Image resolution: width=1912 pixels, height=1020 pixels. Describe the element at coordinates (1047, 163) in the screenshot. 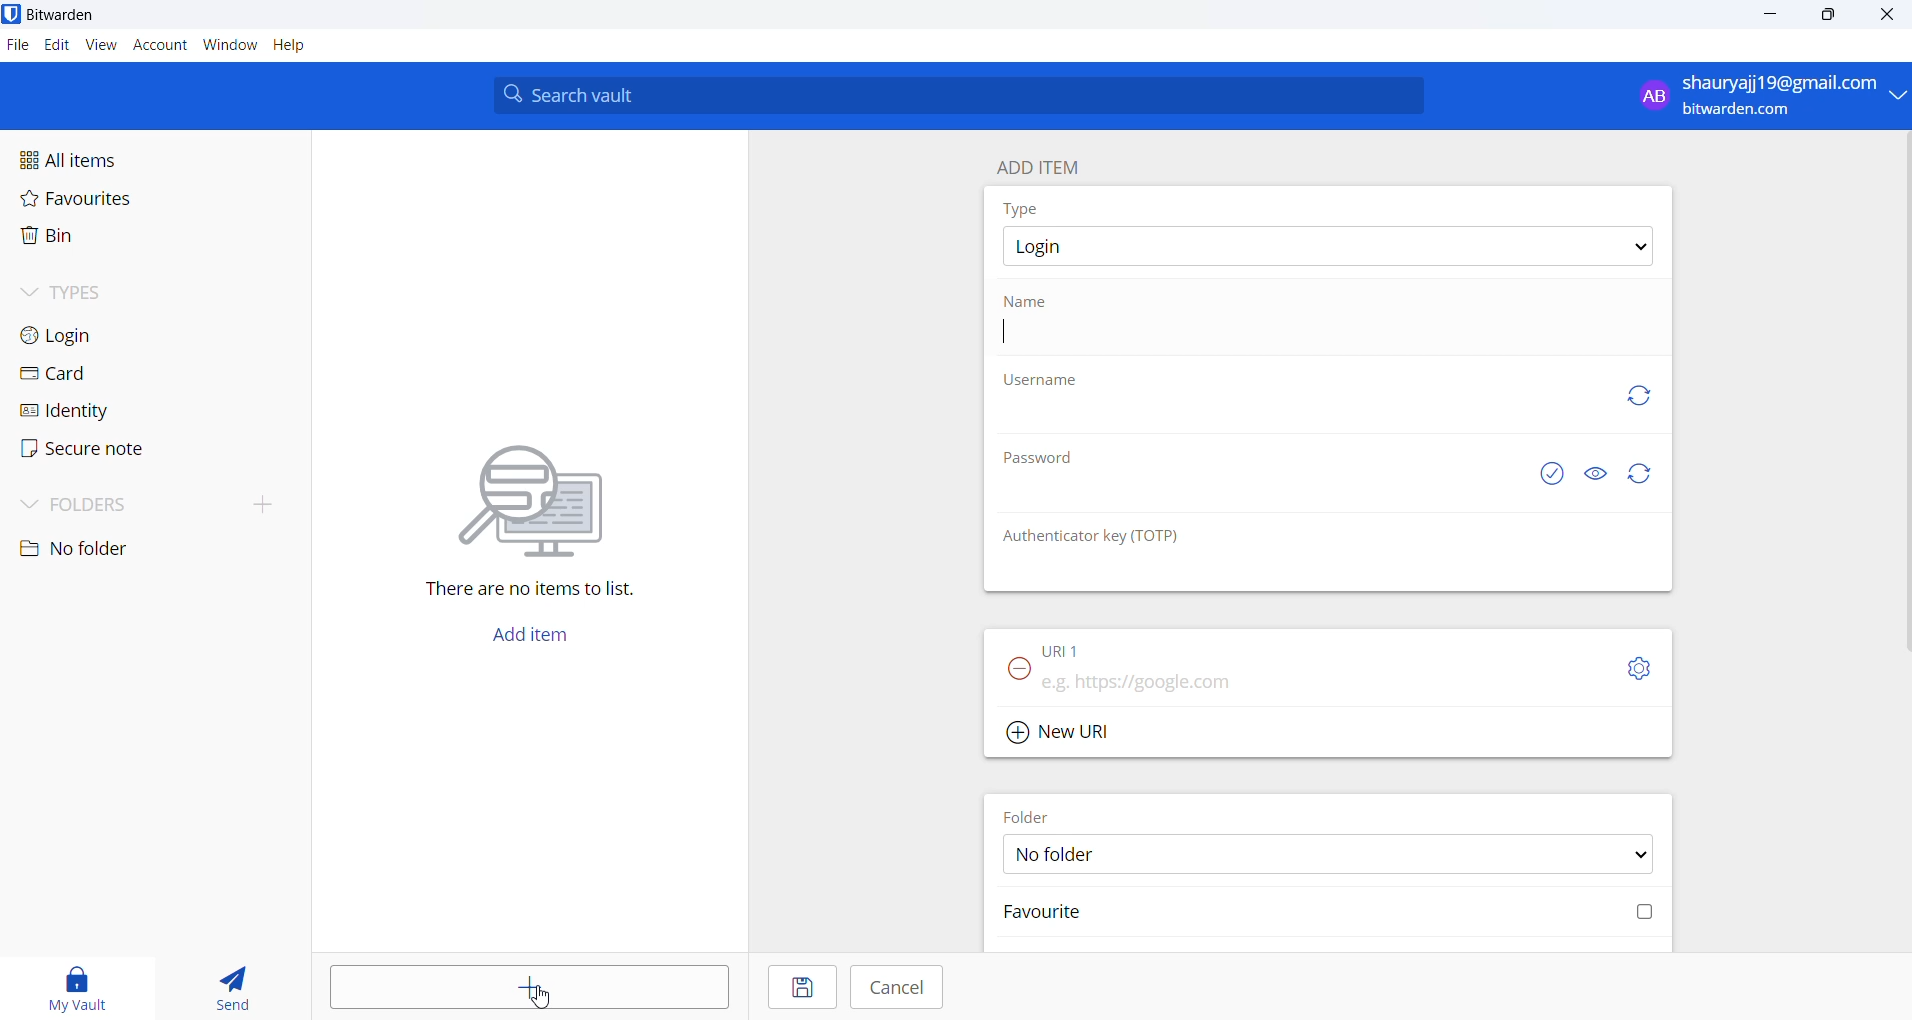

I see `ADD ITEM` at that location.